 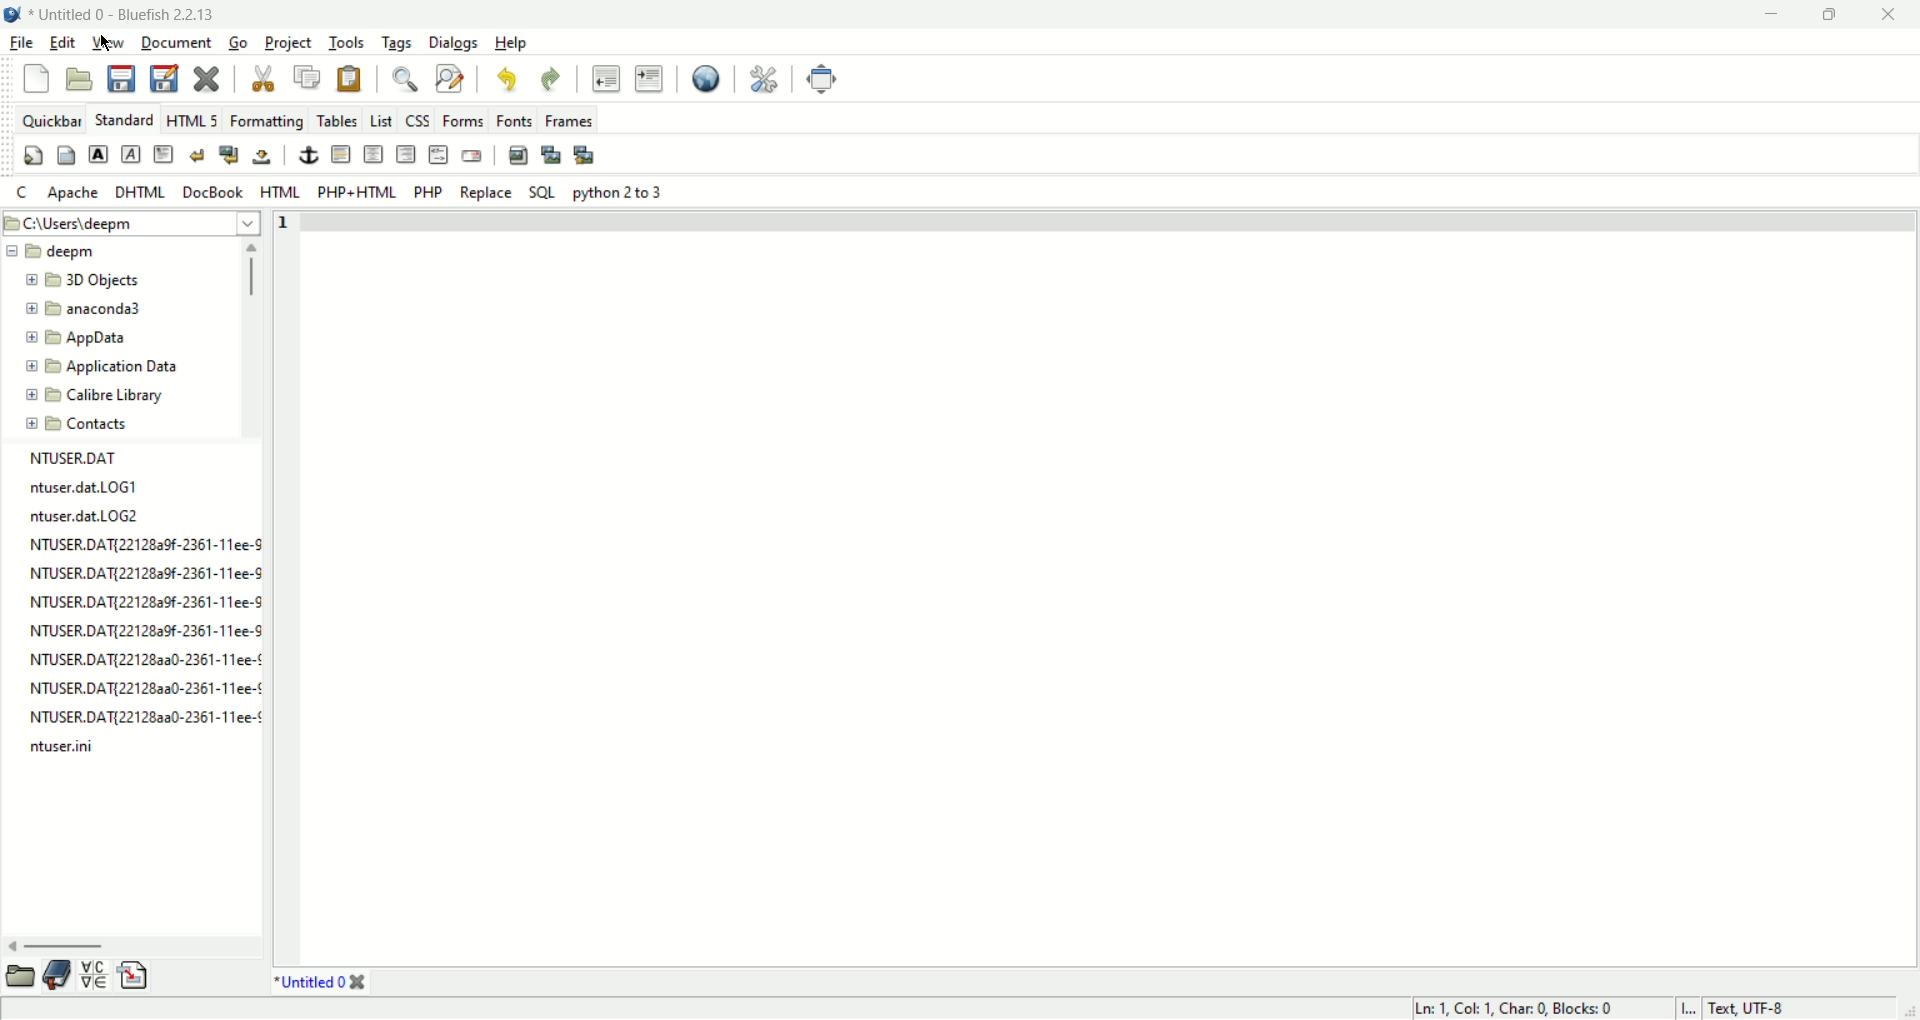 I want to click on go, so click(x=237, y=42).